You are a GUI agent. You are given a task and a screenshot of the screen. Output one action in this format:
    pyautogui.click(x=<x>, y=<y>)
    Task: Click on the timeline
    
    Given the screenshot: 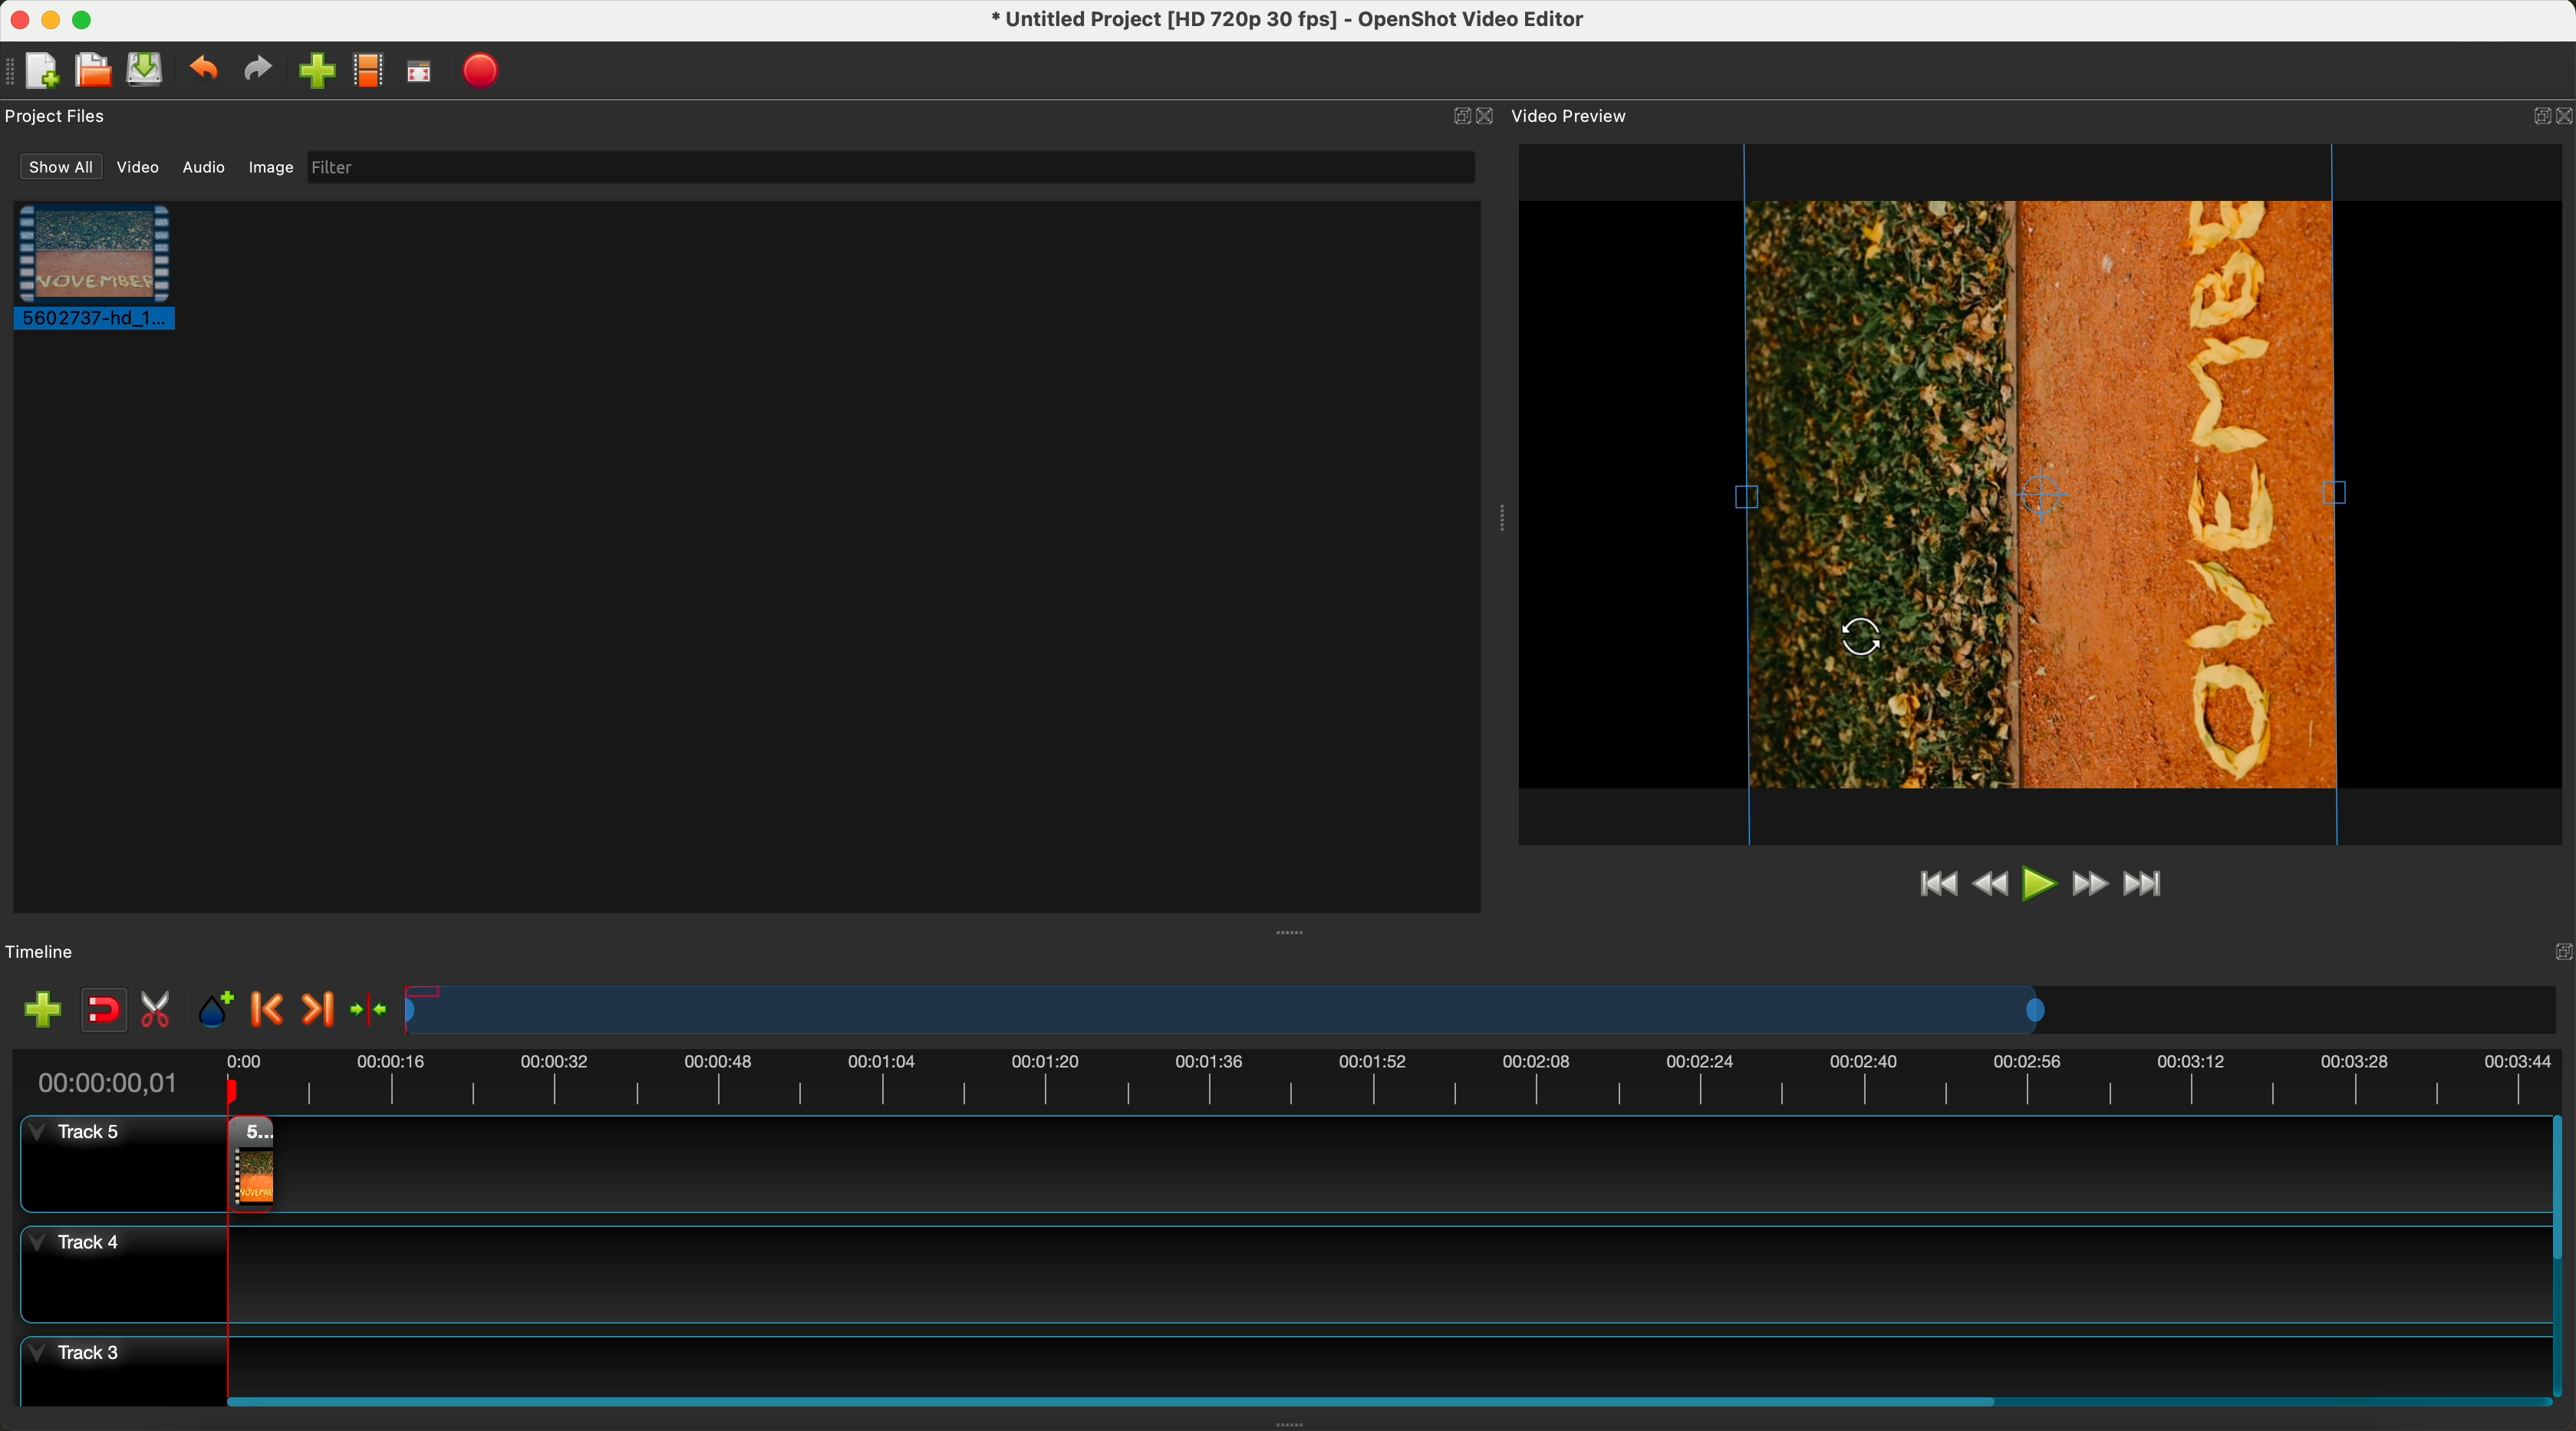 What is the action you would take?
    pyautogui.click(x=1294, y=1080)
    